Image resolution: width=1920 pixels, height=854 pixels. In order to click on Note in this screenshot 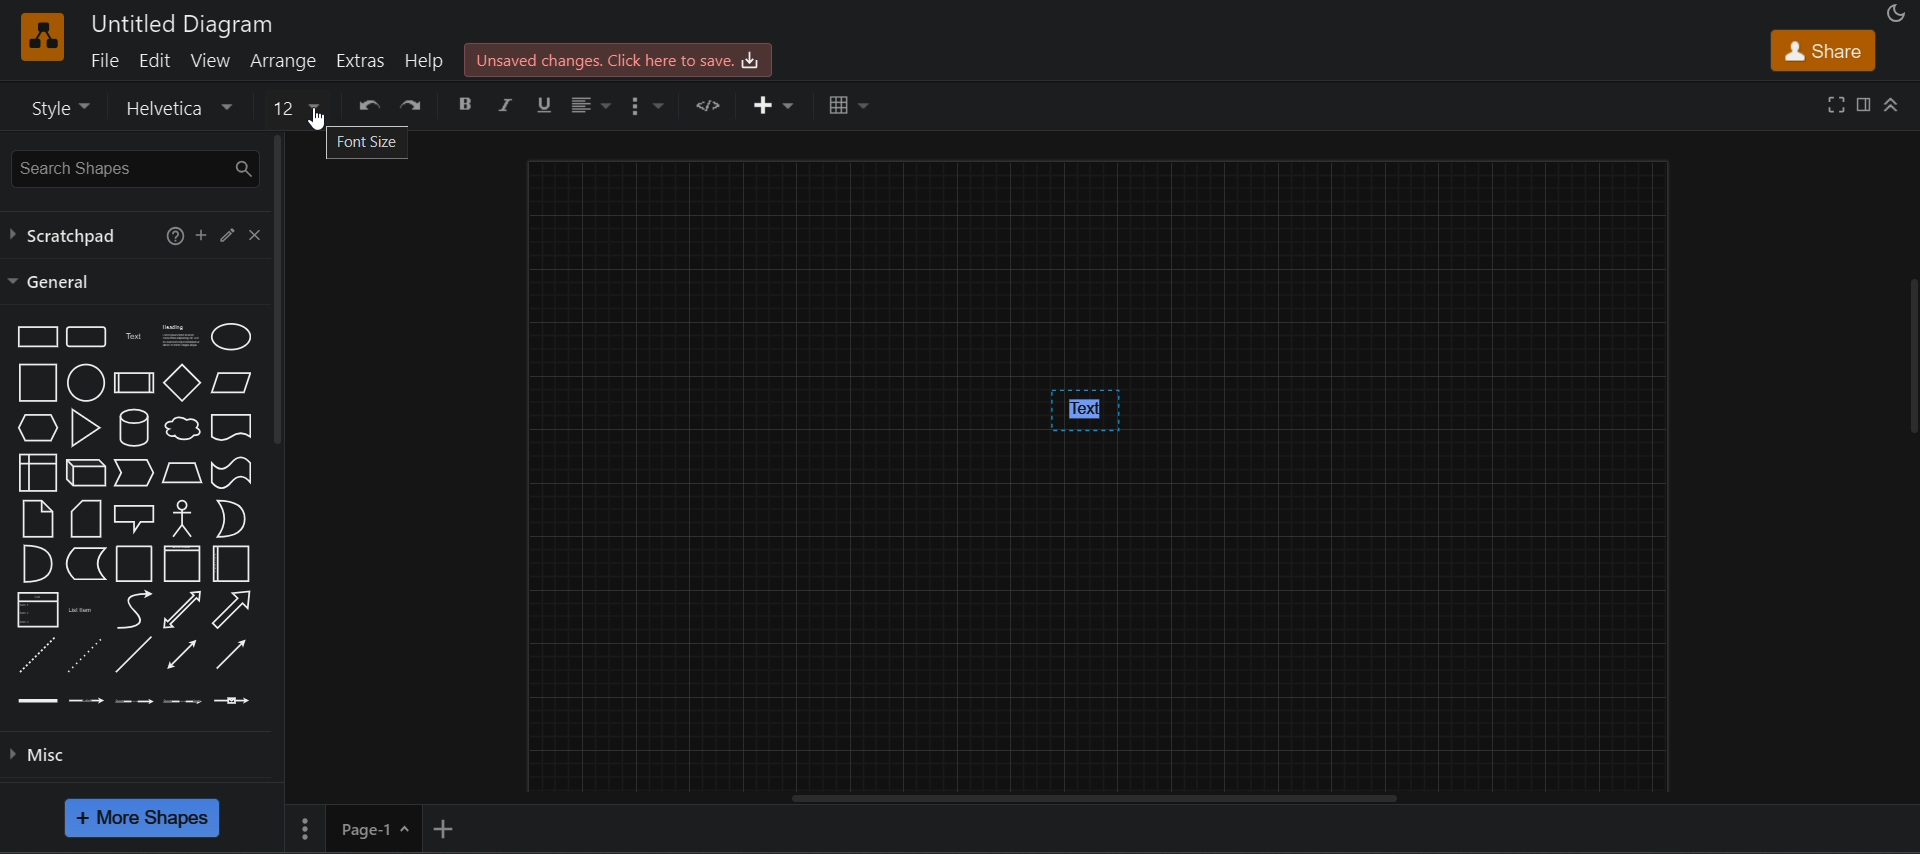, I will do `click(37, 519)`.